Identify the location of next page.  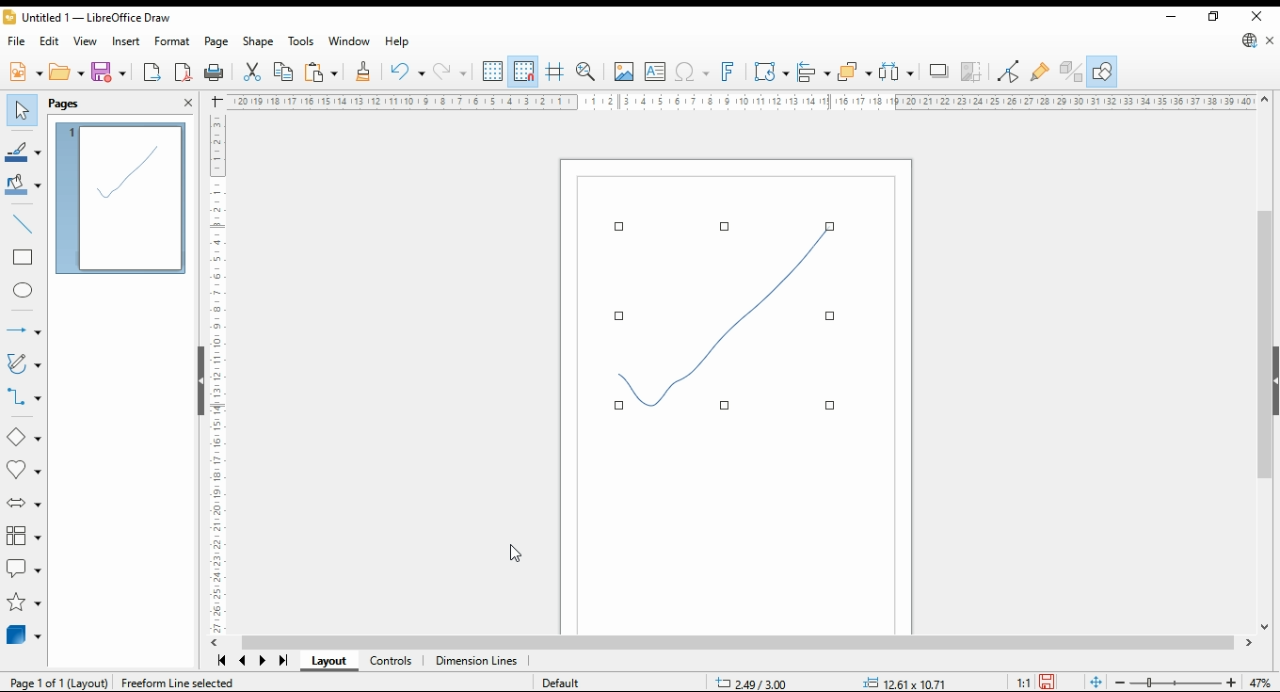
(262, 661).